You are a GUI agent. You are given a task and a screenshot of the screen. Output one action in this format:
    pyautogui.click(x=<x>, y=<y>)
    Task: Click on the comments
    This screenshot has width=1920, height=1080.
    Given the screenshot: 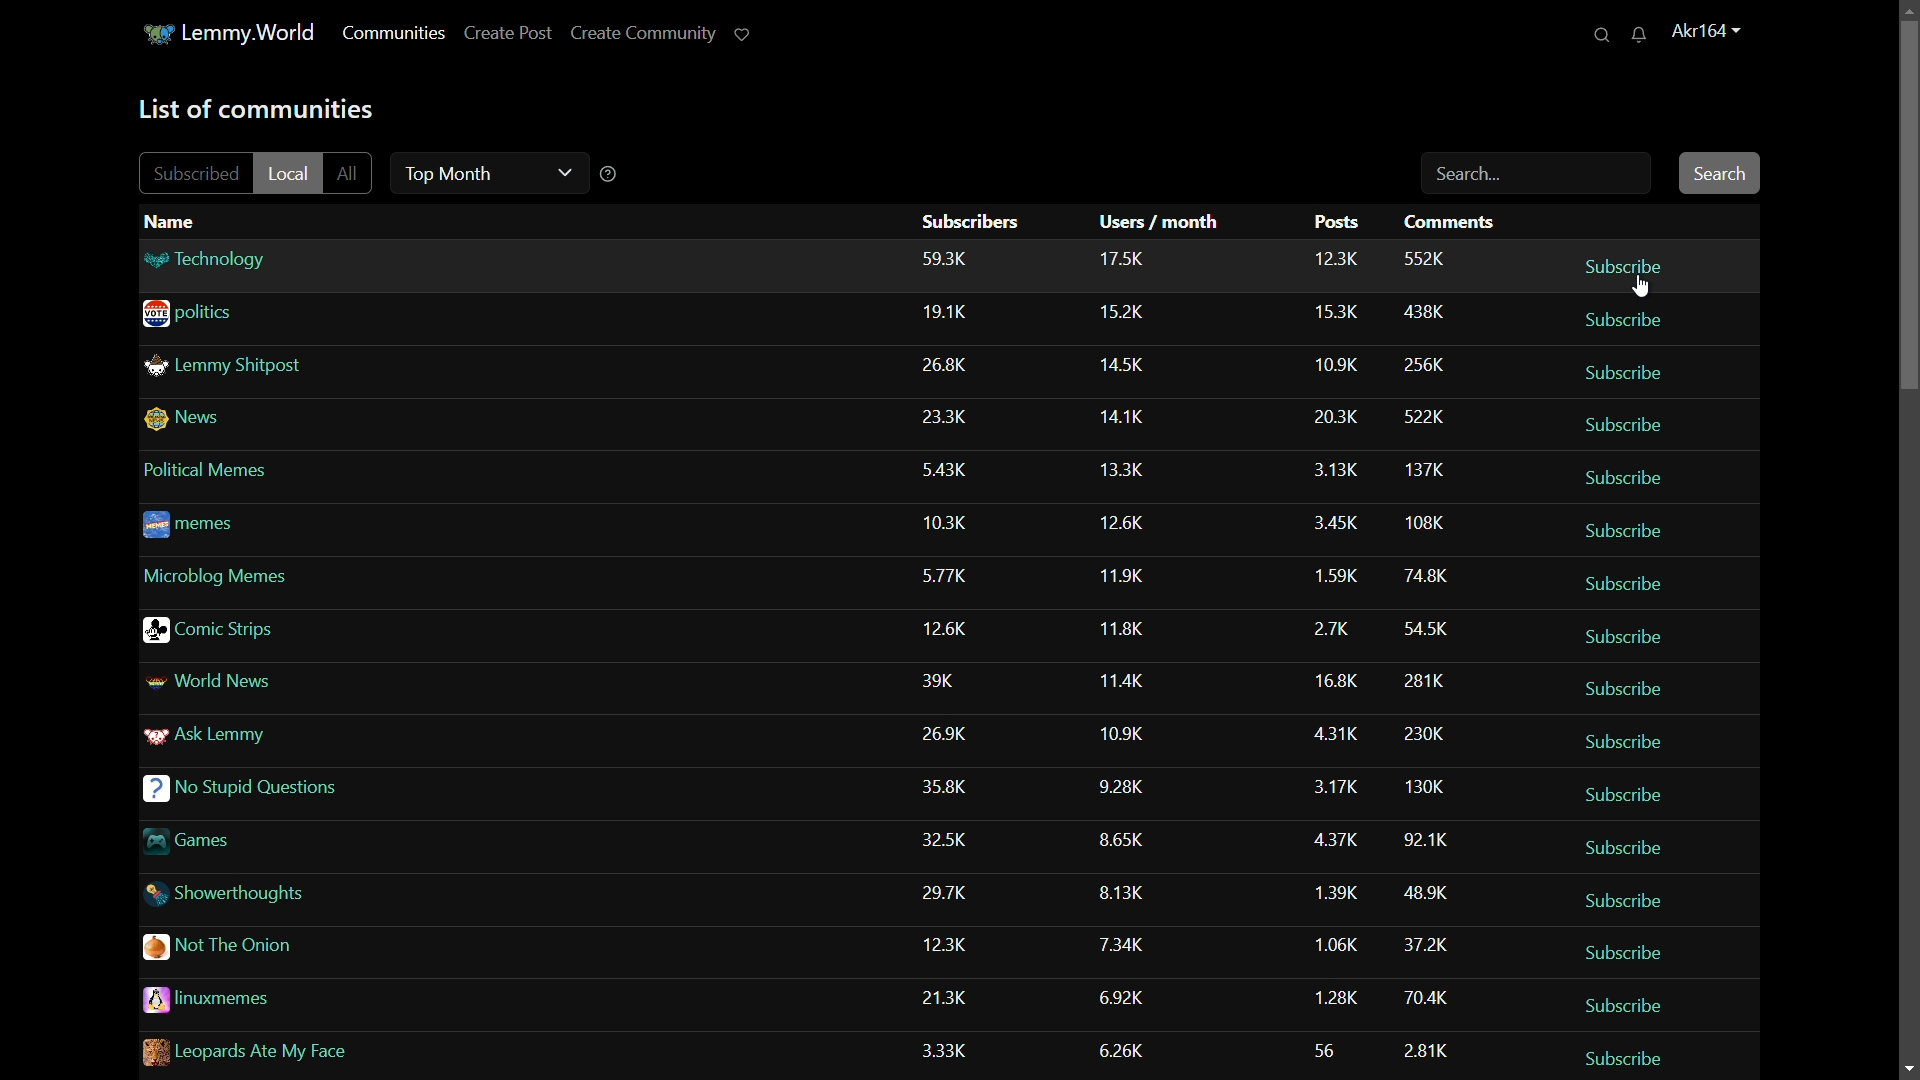 What is the action you would take?
    pyautogui.click(x=1422, y=313)
    